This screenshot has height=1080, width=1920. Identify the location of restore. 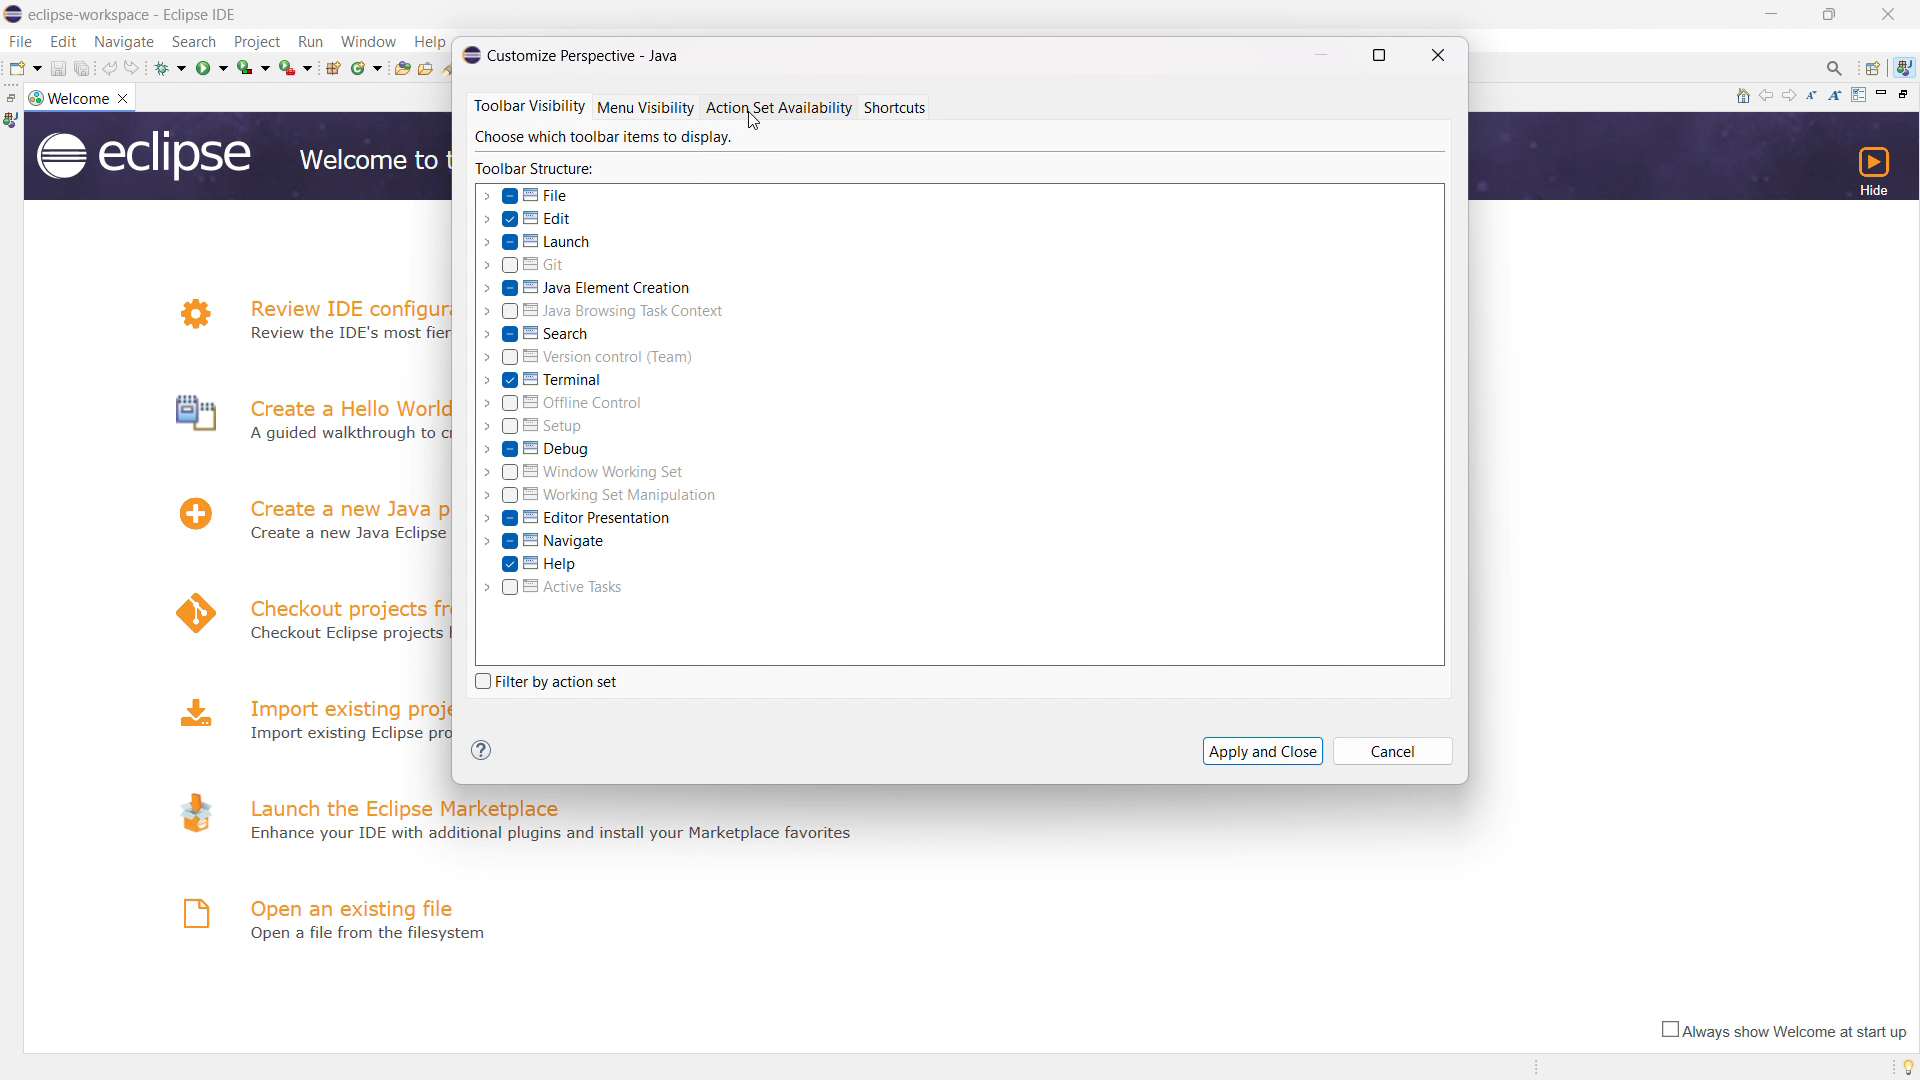
(1908, 93).